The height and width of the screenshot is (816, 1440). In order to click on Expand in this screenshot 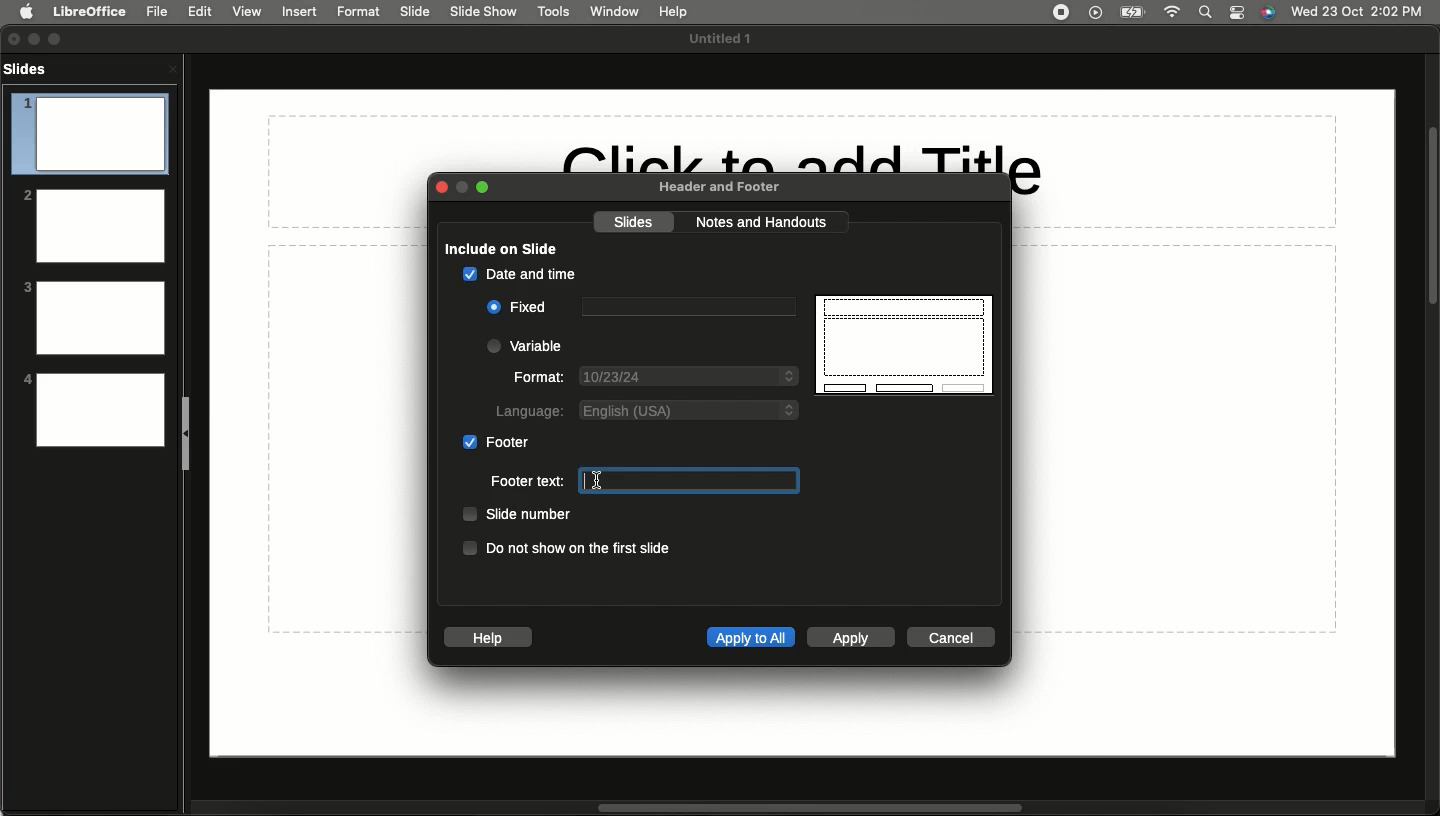, I will do `click(59, 37)`.